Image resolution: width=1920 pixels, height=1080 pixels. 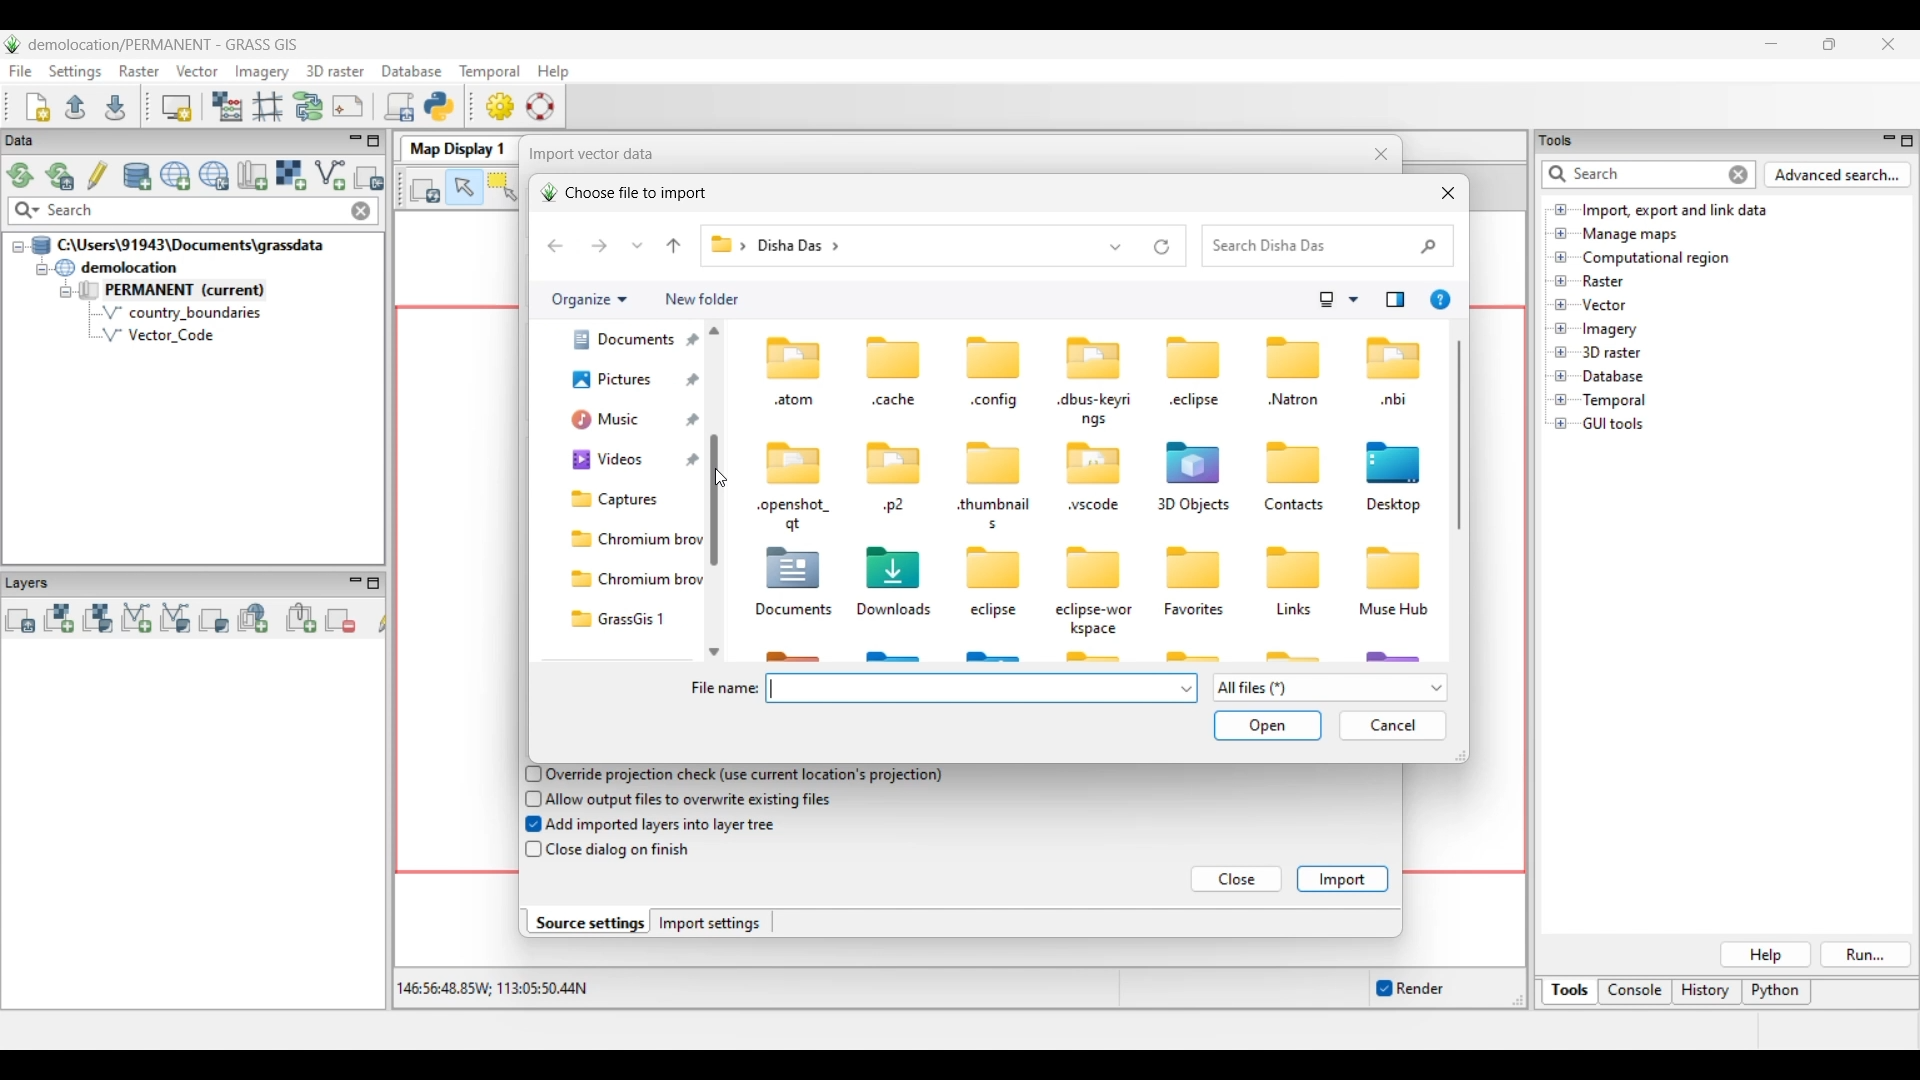 I want to click on Show list of previous locations, so click(x=1117, y=246).